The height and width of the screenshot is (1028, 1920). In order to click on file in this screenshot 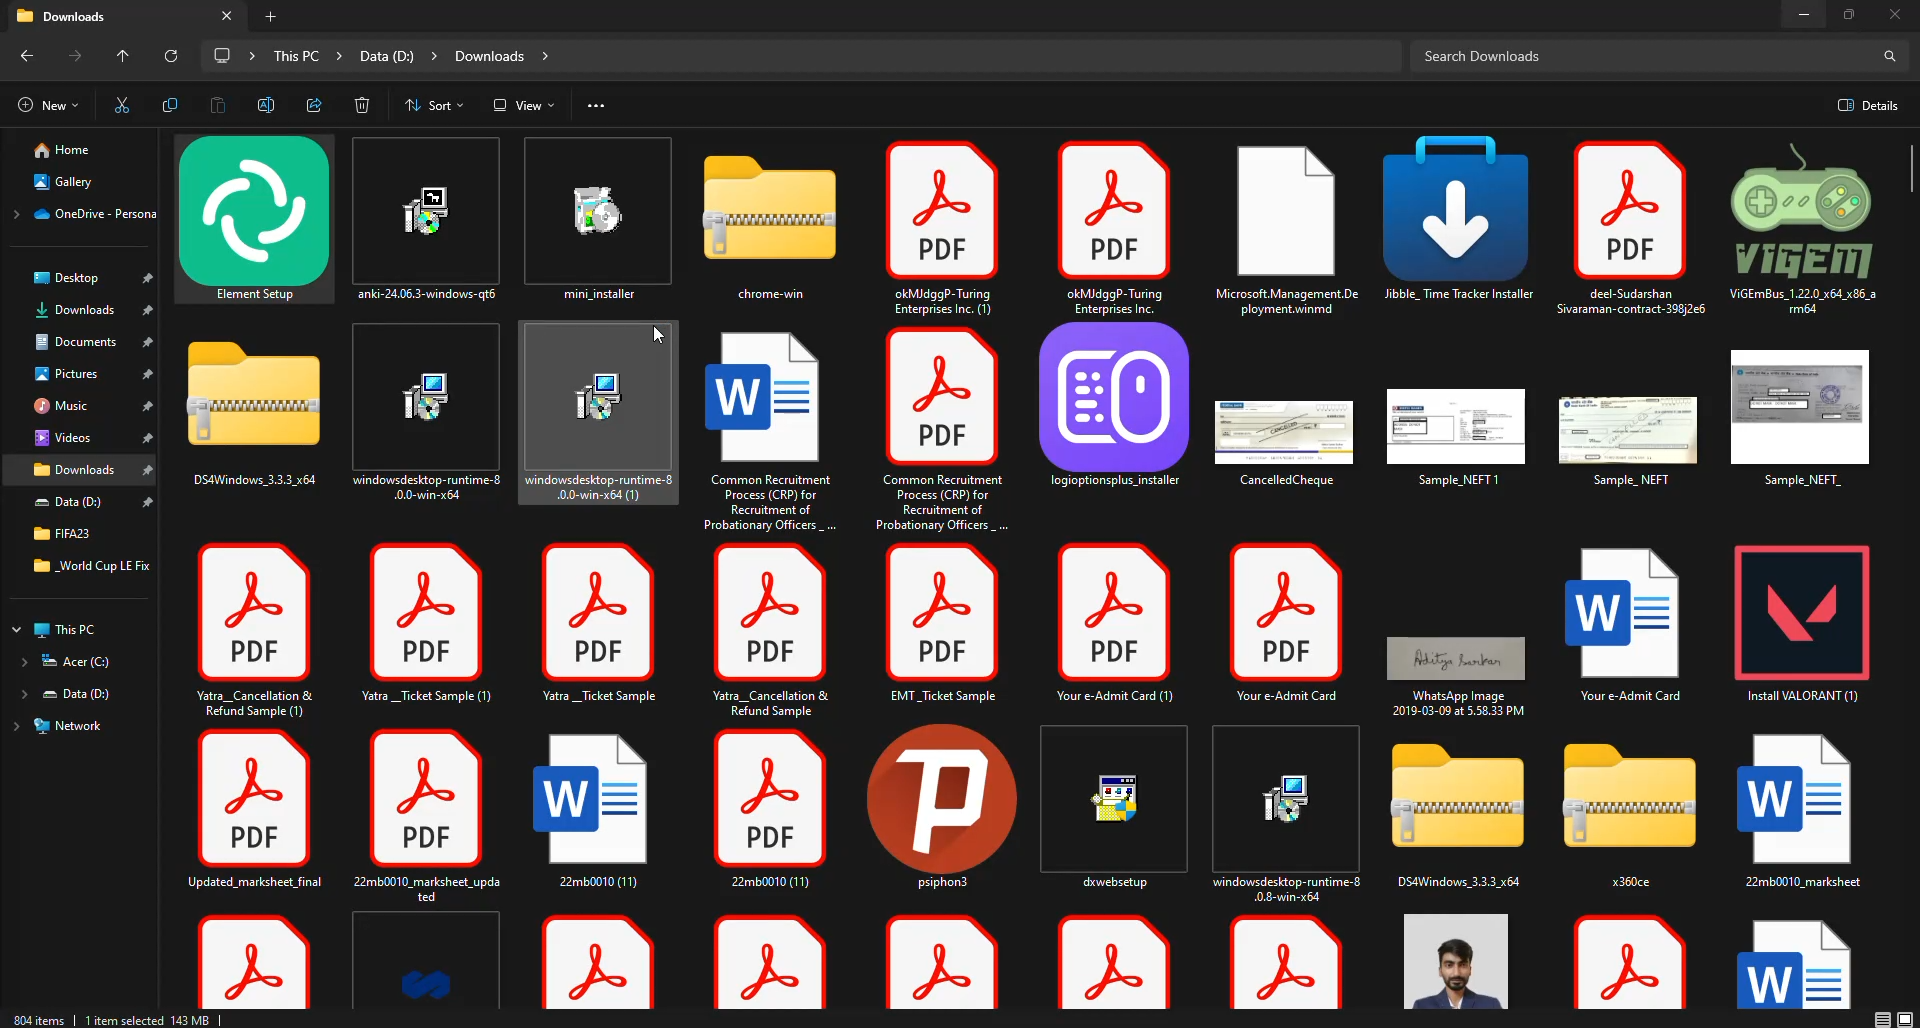, I will do `click(1117, 960)`.